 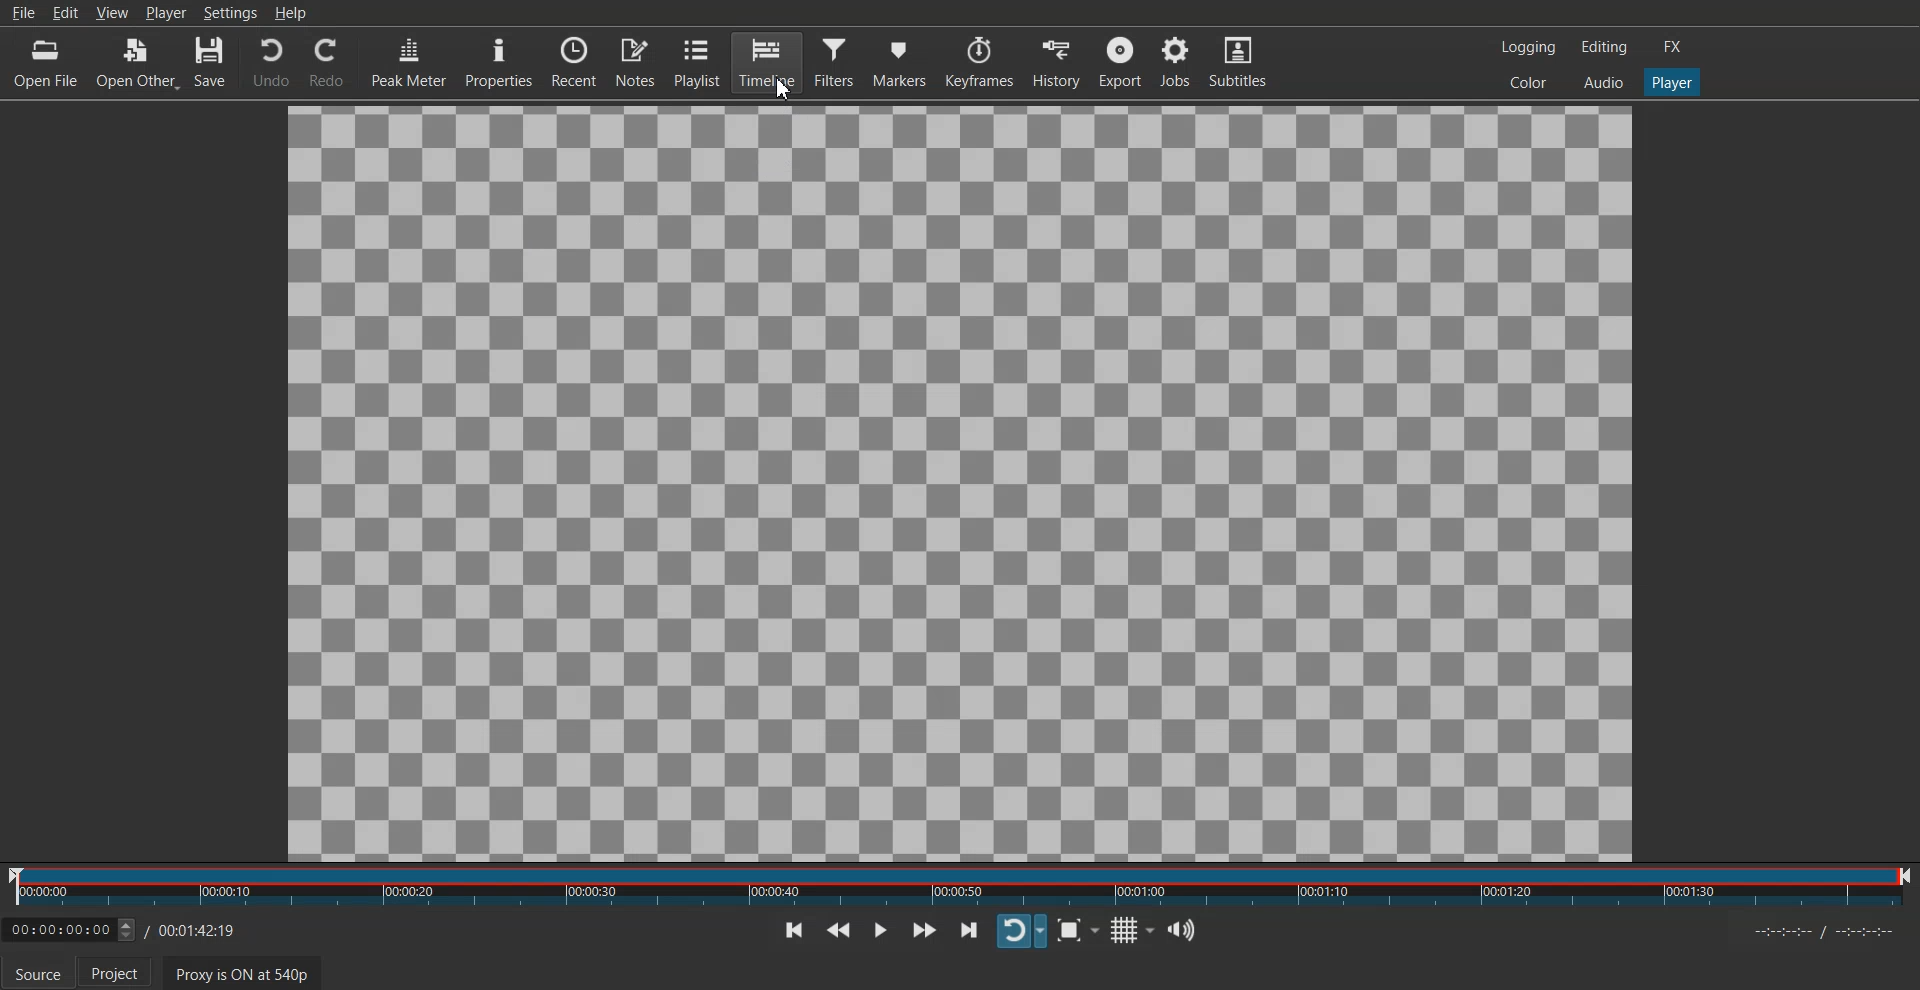 What do you see at coordinates (137, 64) in the screenshot?
I see `Open Other` at bounding box center [137, 64].